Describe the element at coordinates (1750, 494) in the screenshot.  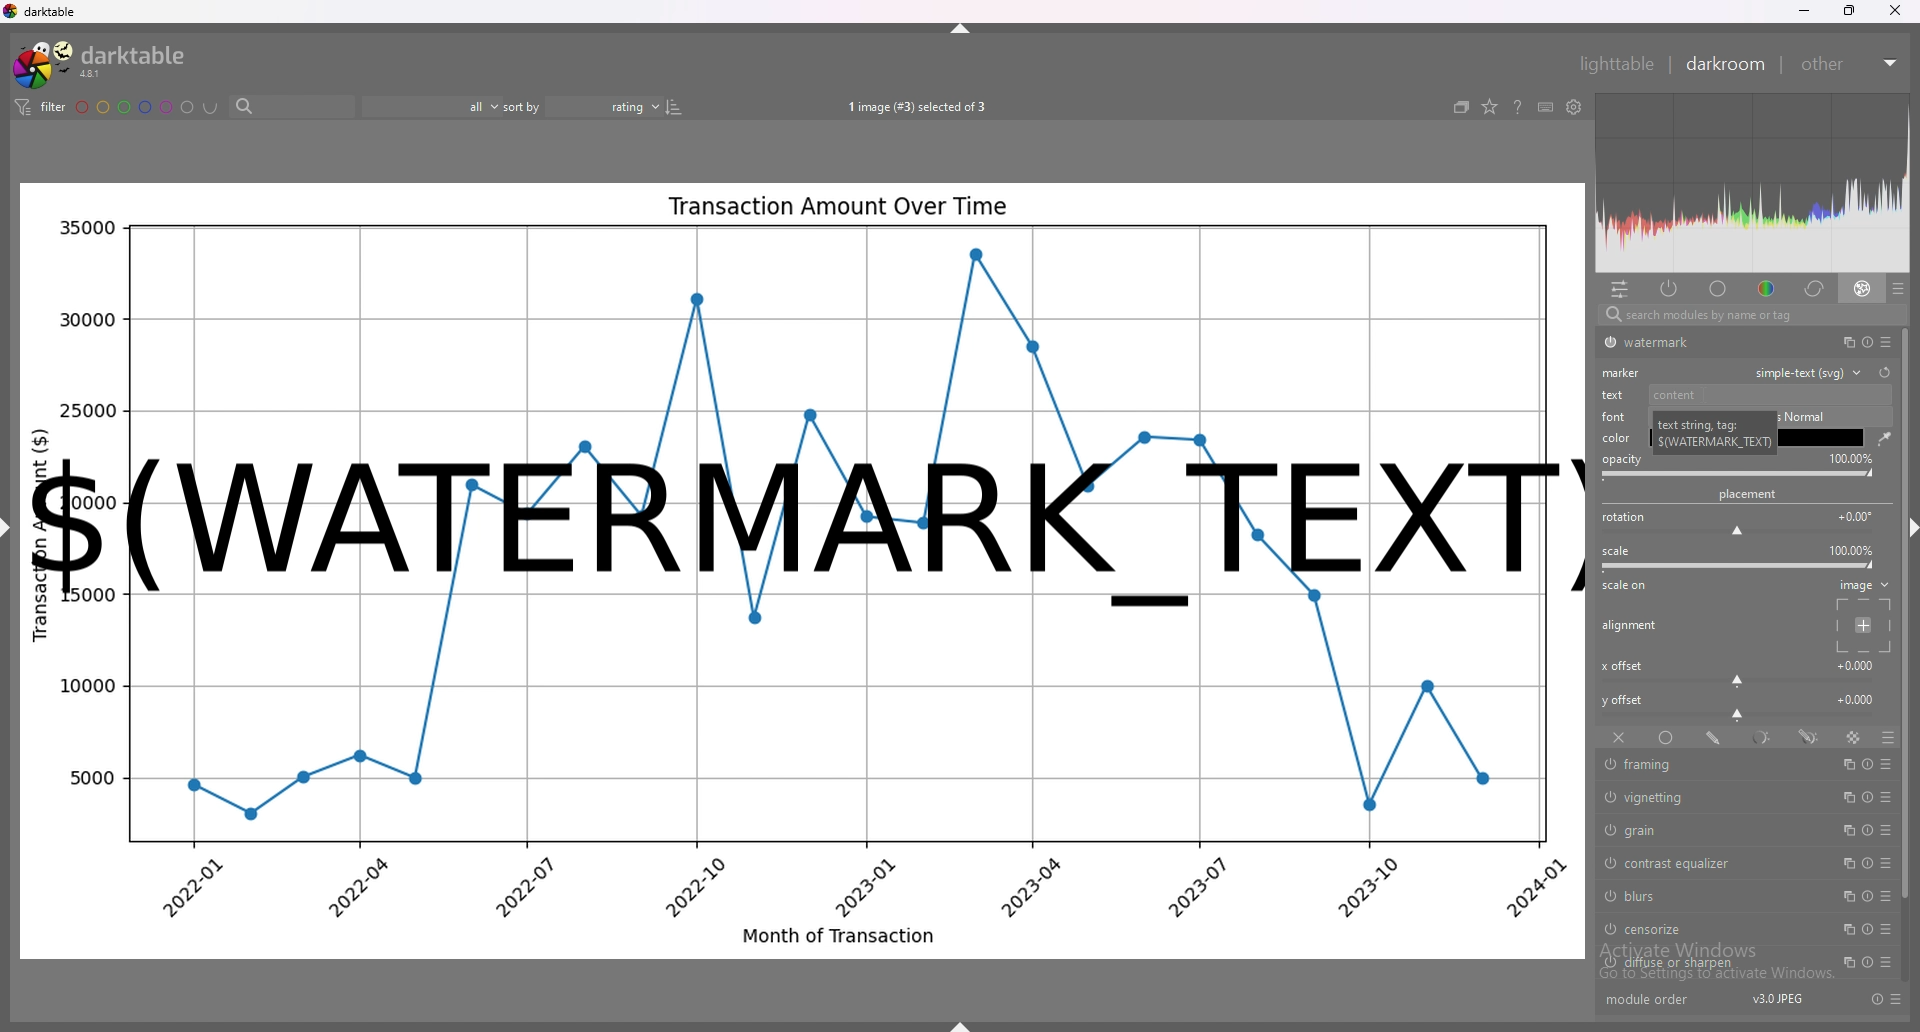
I see `placement` at that location.